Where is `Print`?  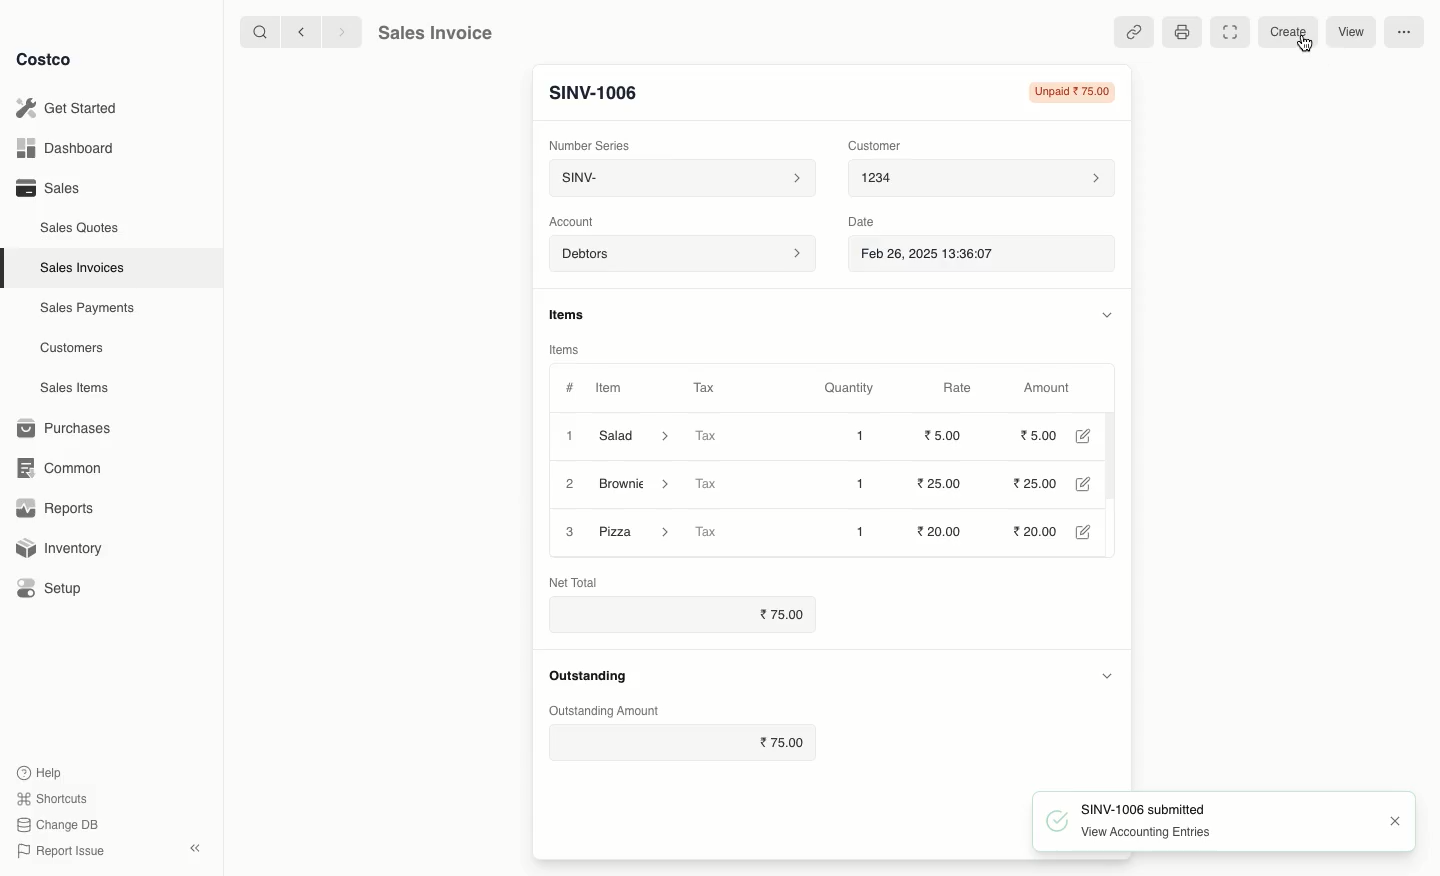
Print is located at coordinates (1182, 33).